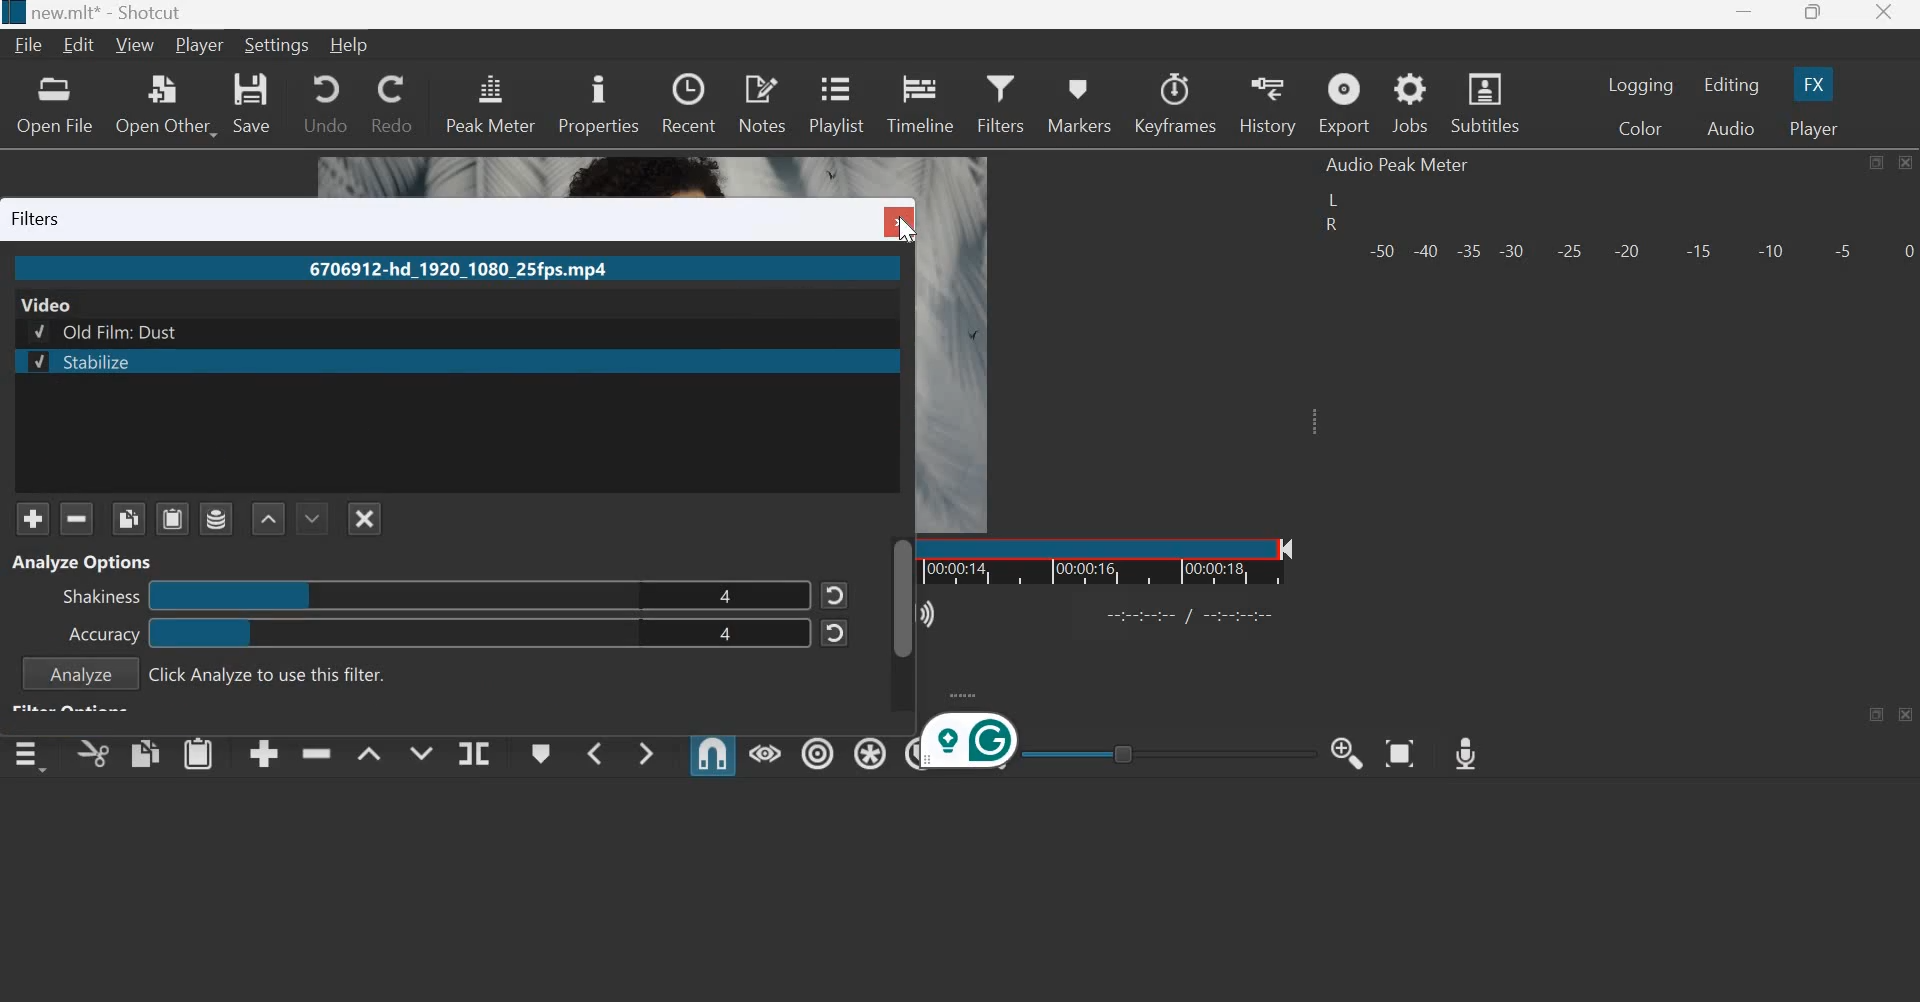 This screenshot has height=1002, width=1920. What do you see at coordinates (1640, 252) in the screenshot?
I see `Volume meter` at bounding box center [1640, 252].